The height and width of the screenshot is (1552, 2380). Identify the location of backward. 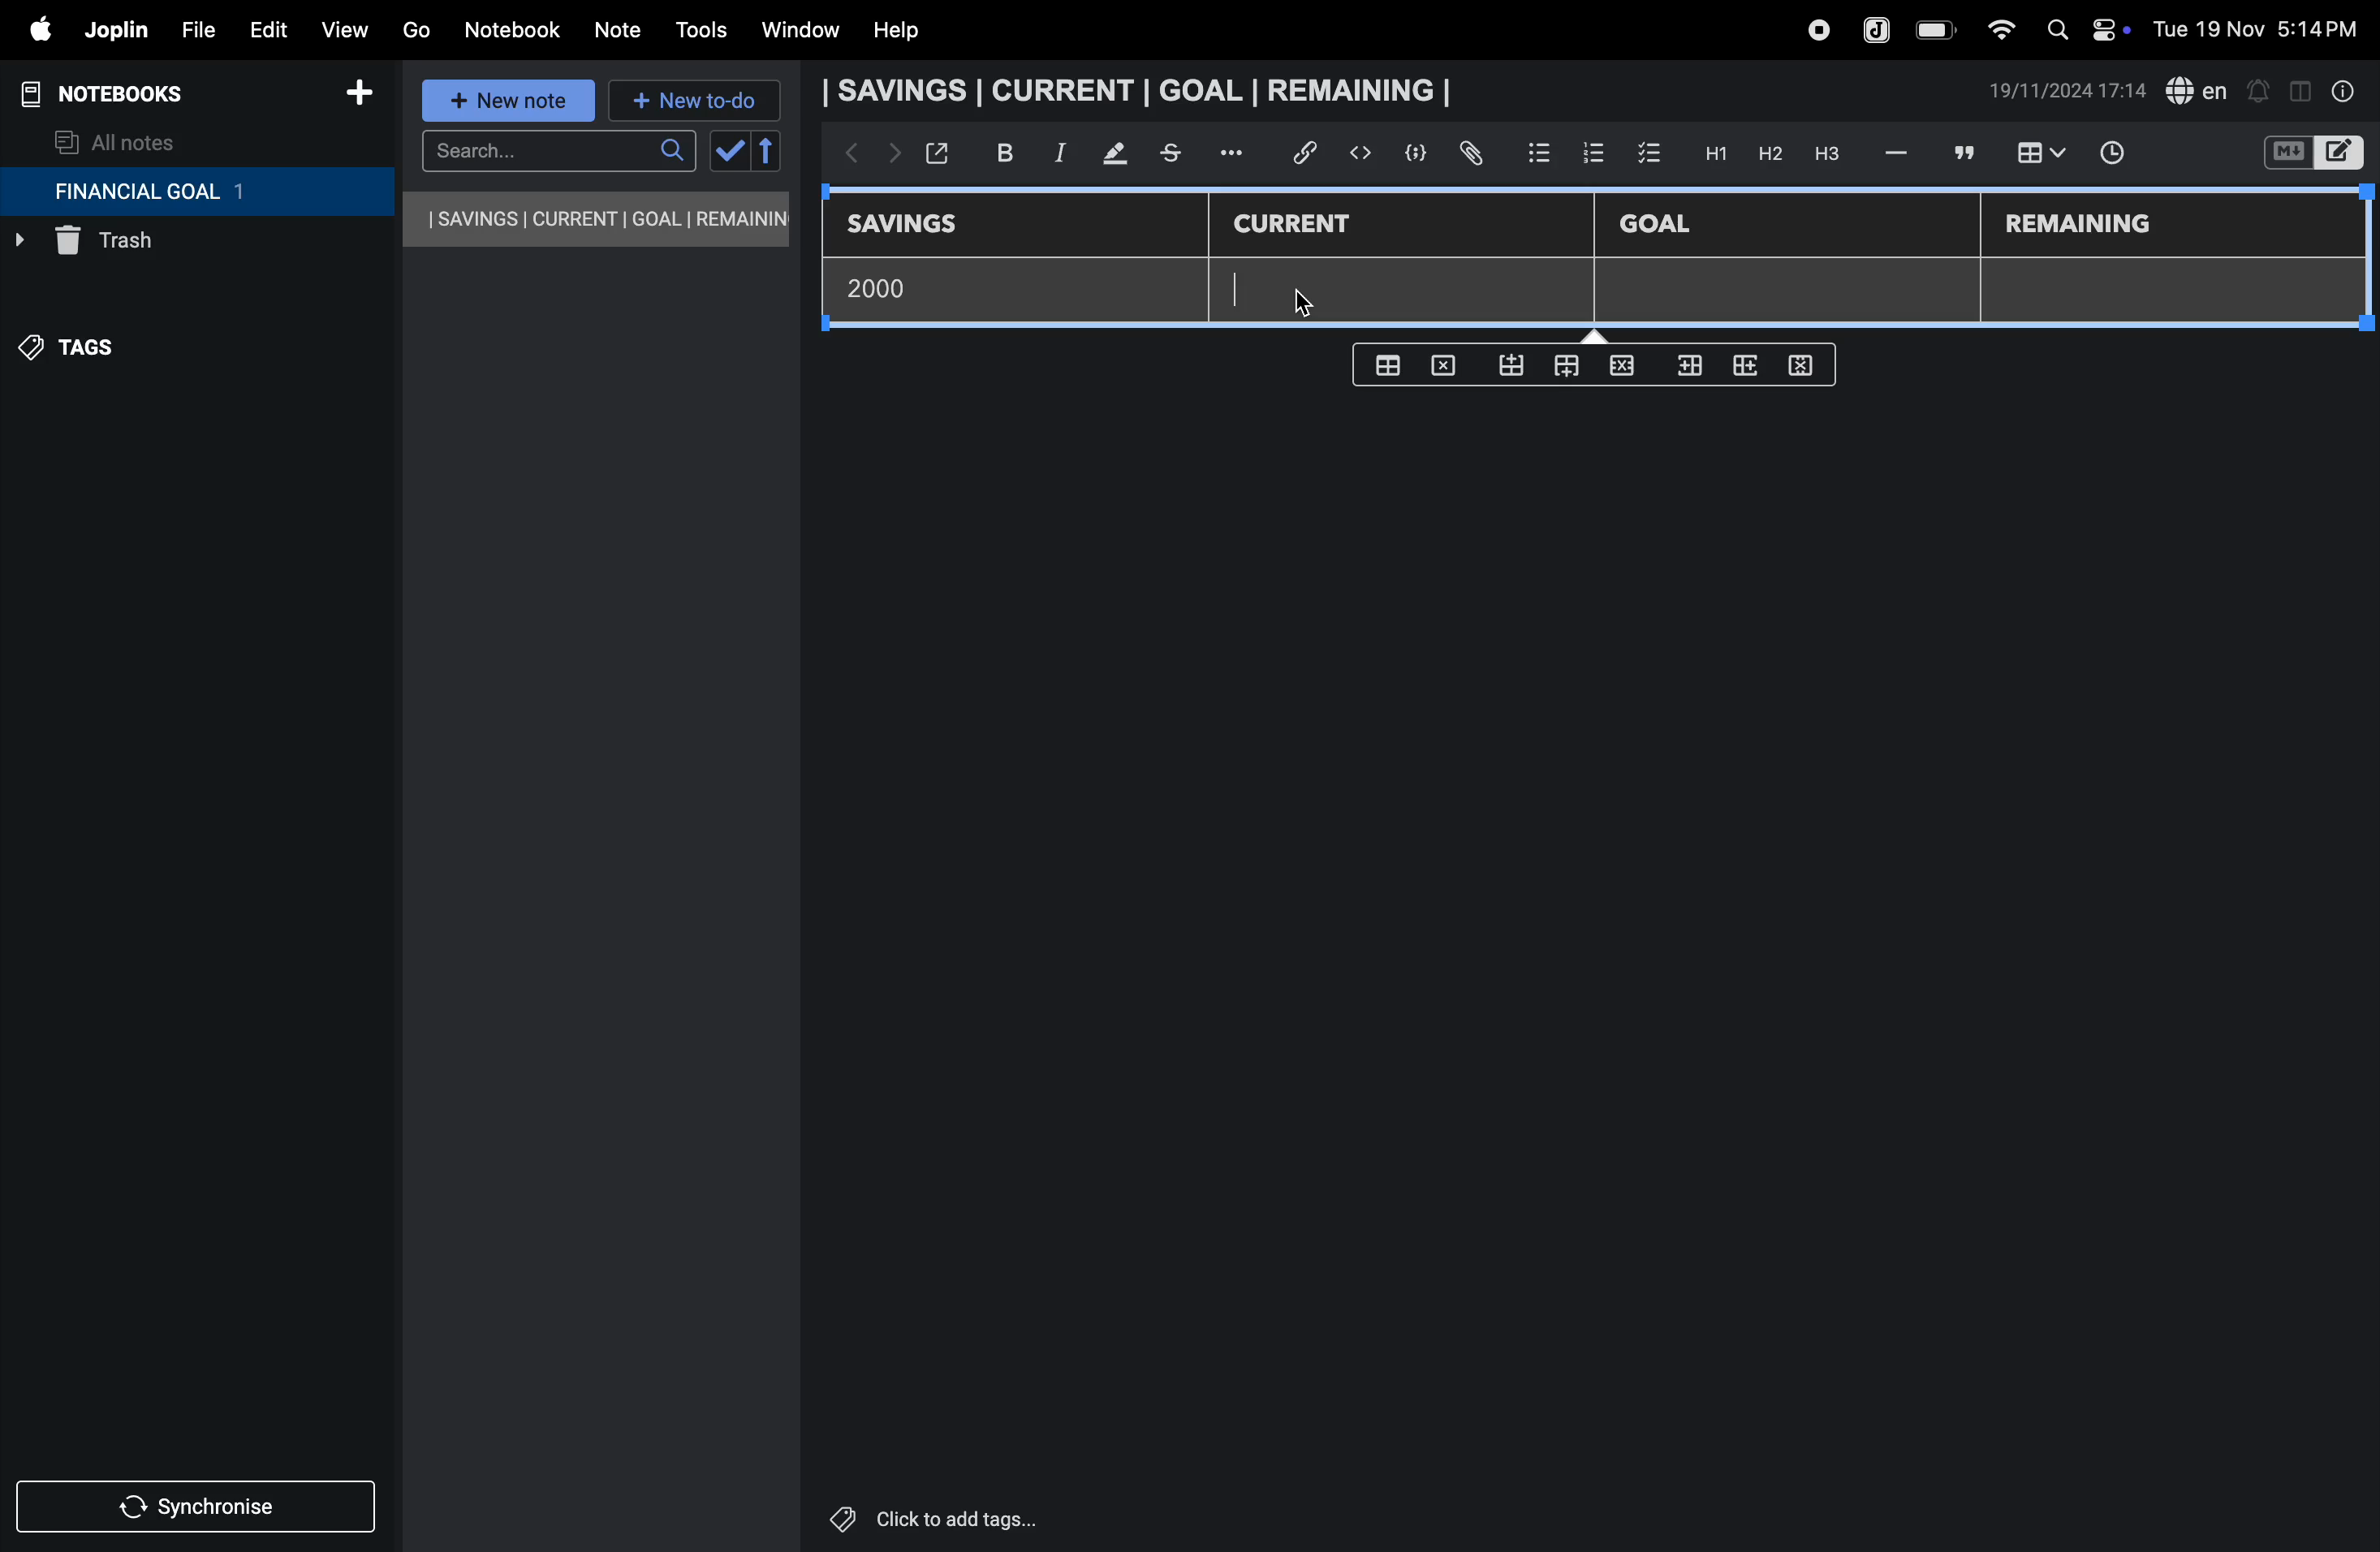
(845, 155).